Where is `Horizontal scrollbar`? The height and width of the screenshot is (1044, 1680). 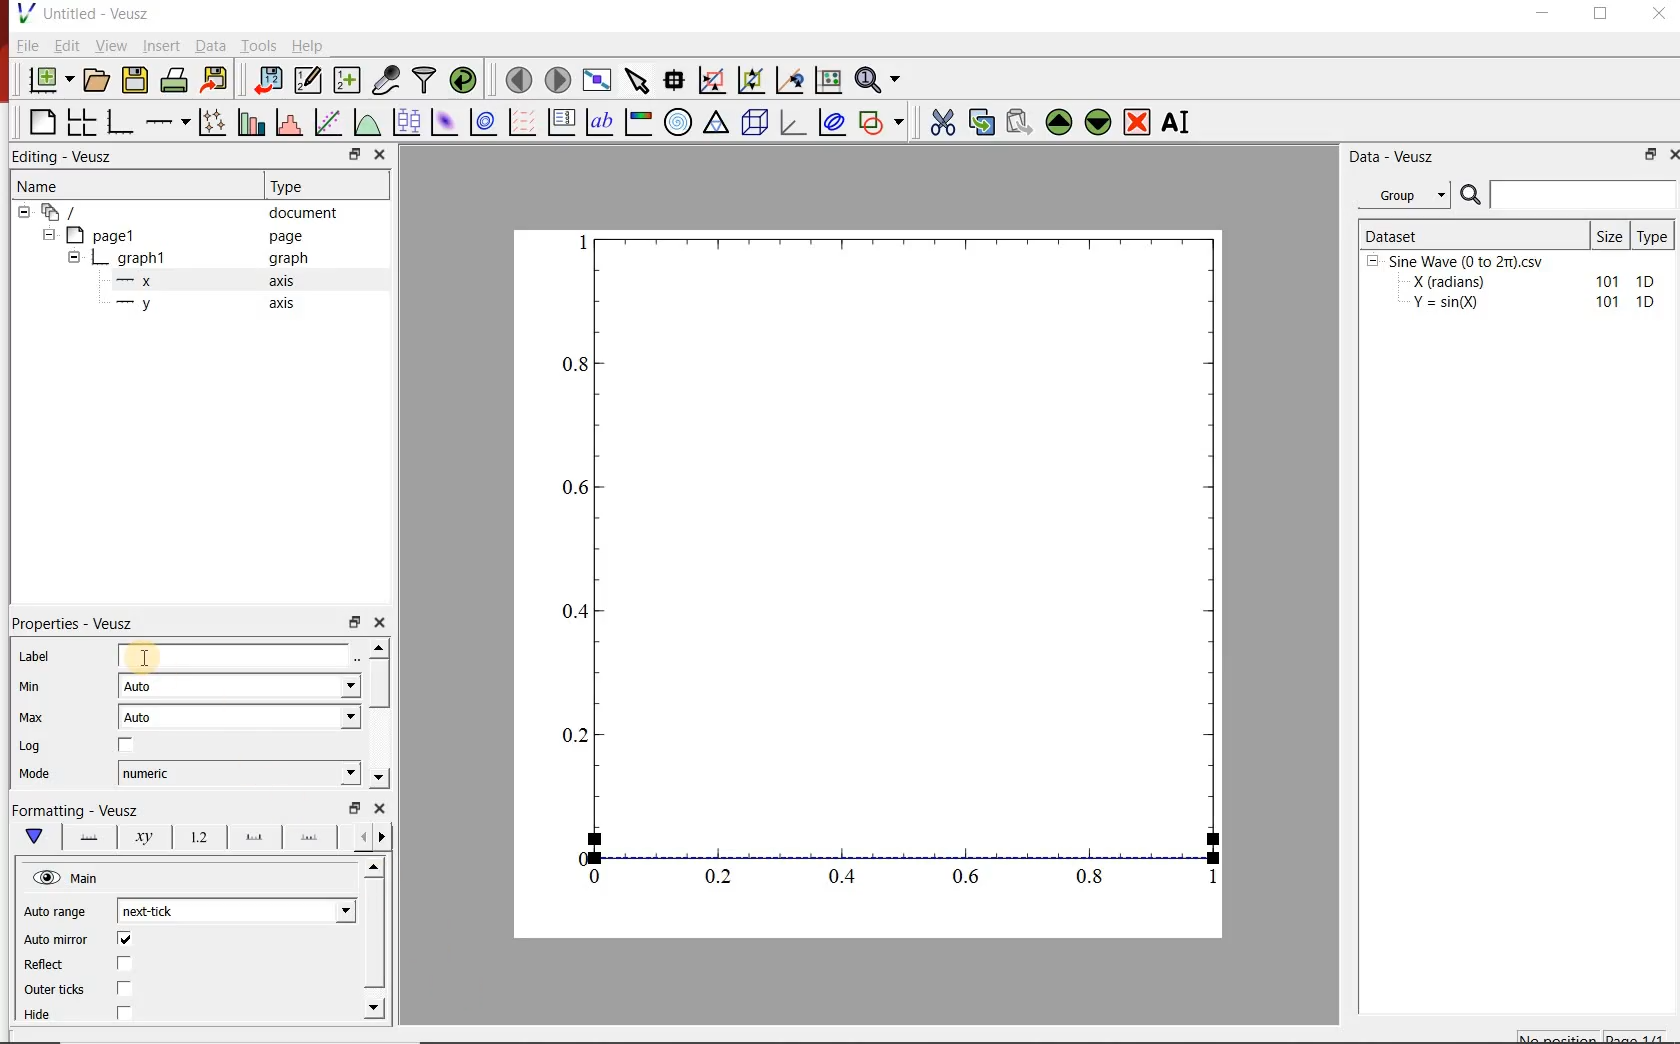 Horizontal scrollbar is located at coordinates (377, 936).